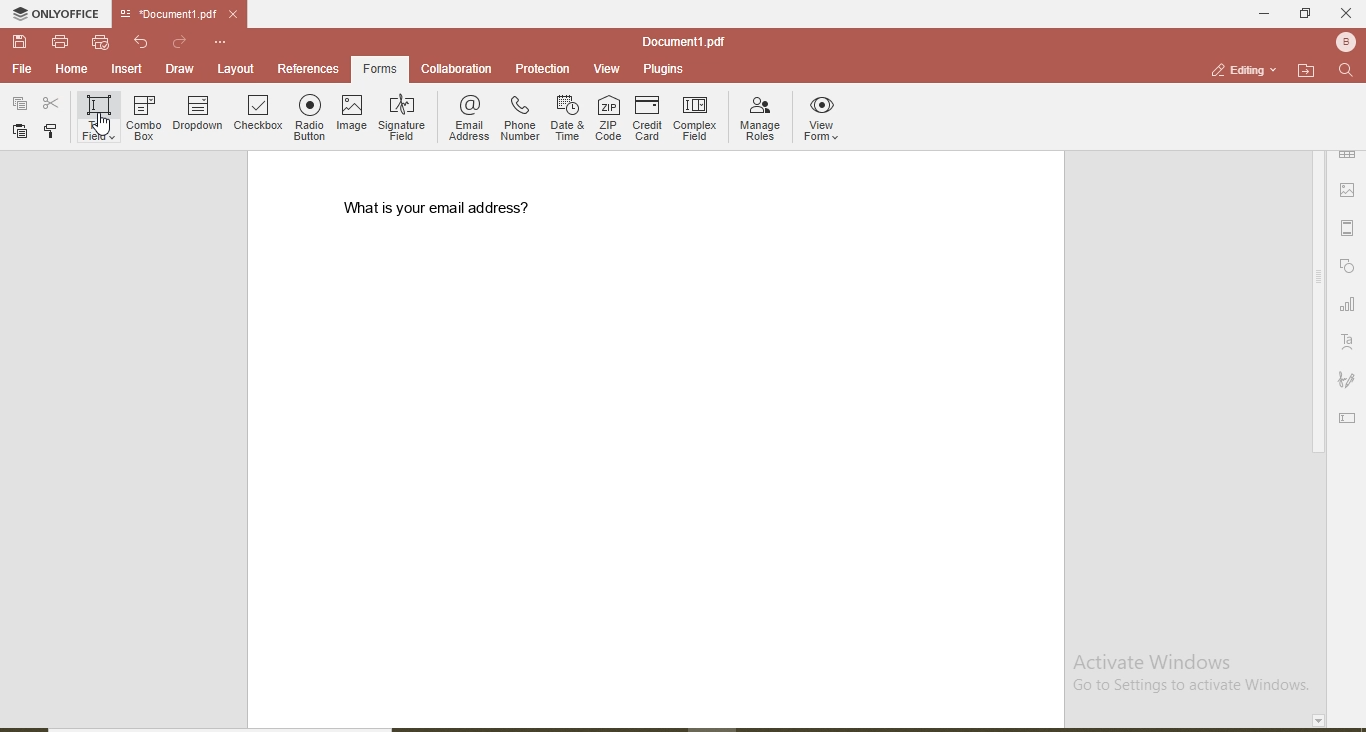 This screenshot has width=1366, height=732. I want to click on draw, so click(178, 68).